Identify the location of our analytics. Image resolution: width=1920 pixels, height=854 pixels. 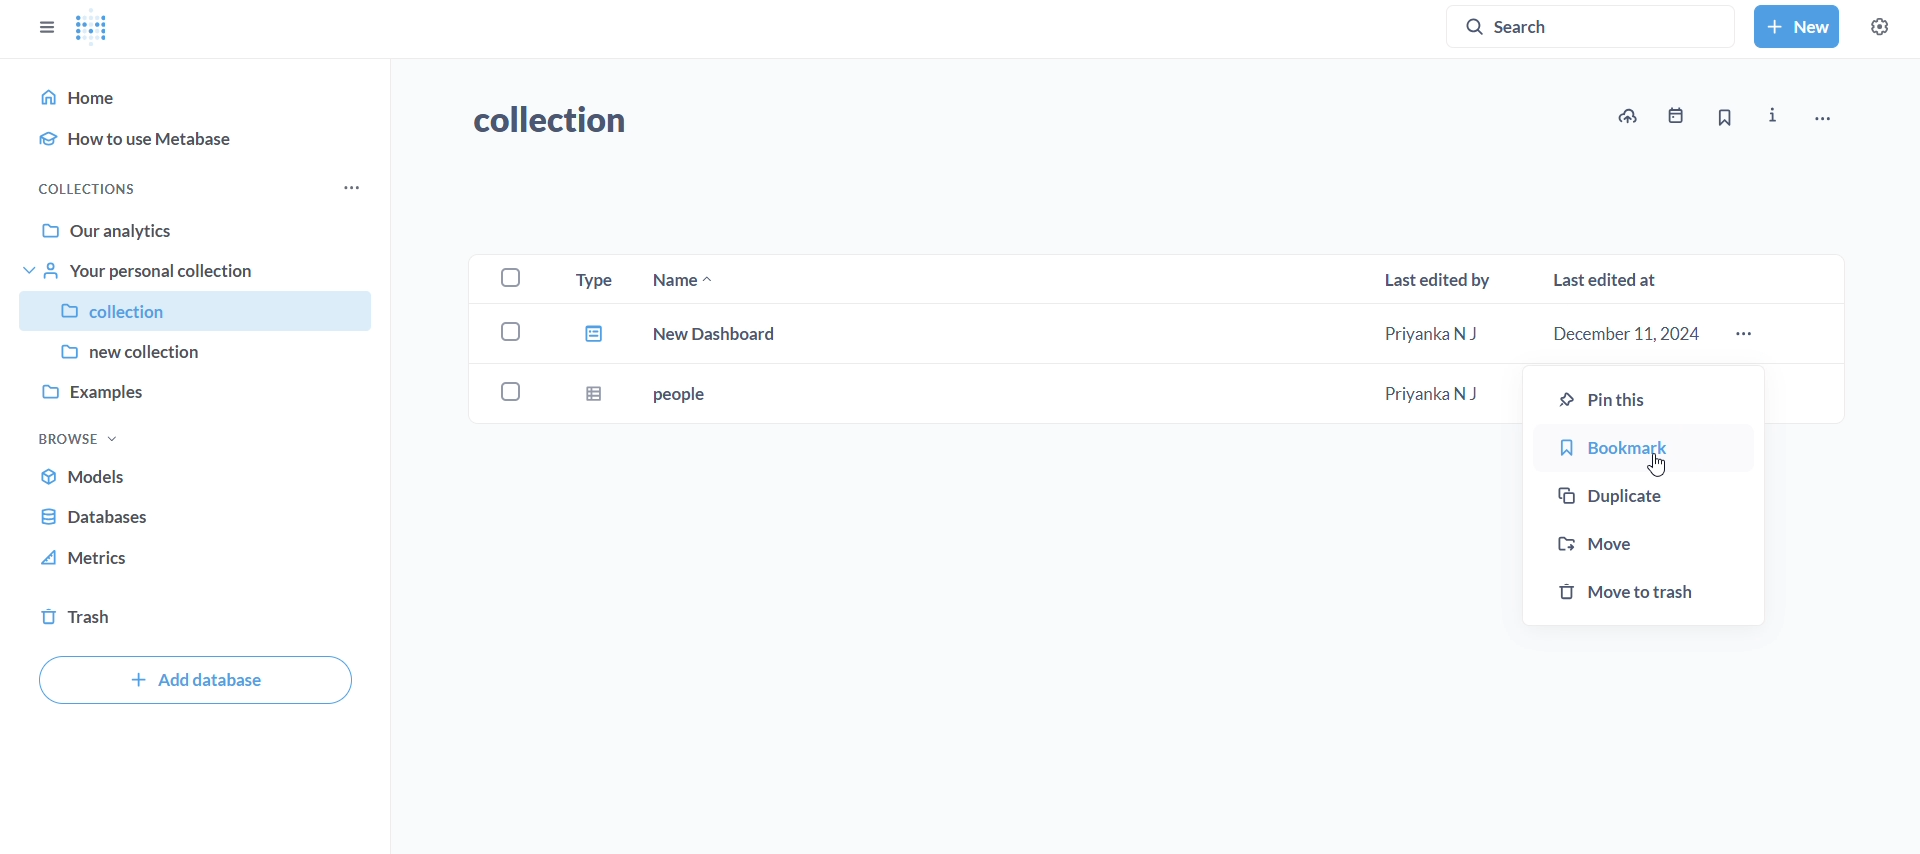
(200, 232).